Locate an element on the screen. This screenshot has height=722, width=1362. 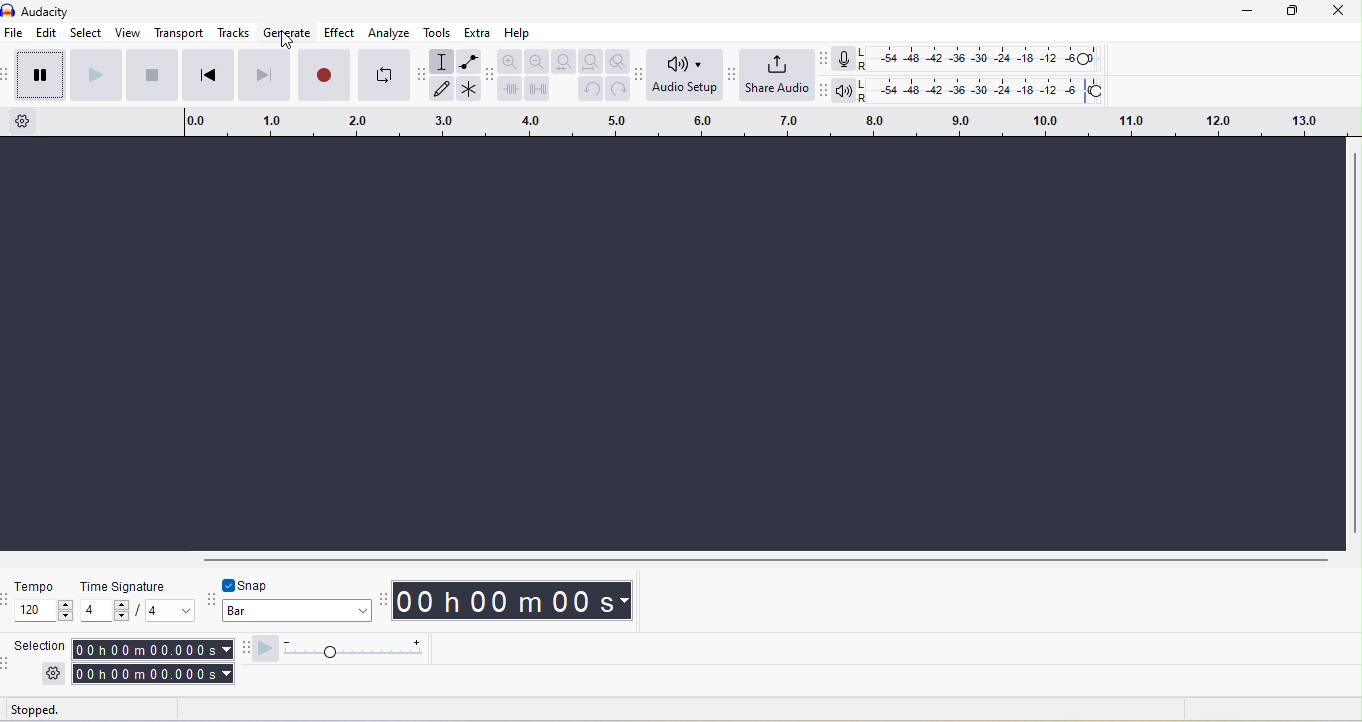
horizontal scroll bar is located at coordinates (765, 558).